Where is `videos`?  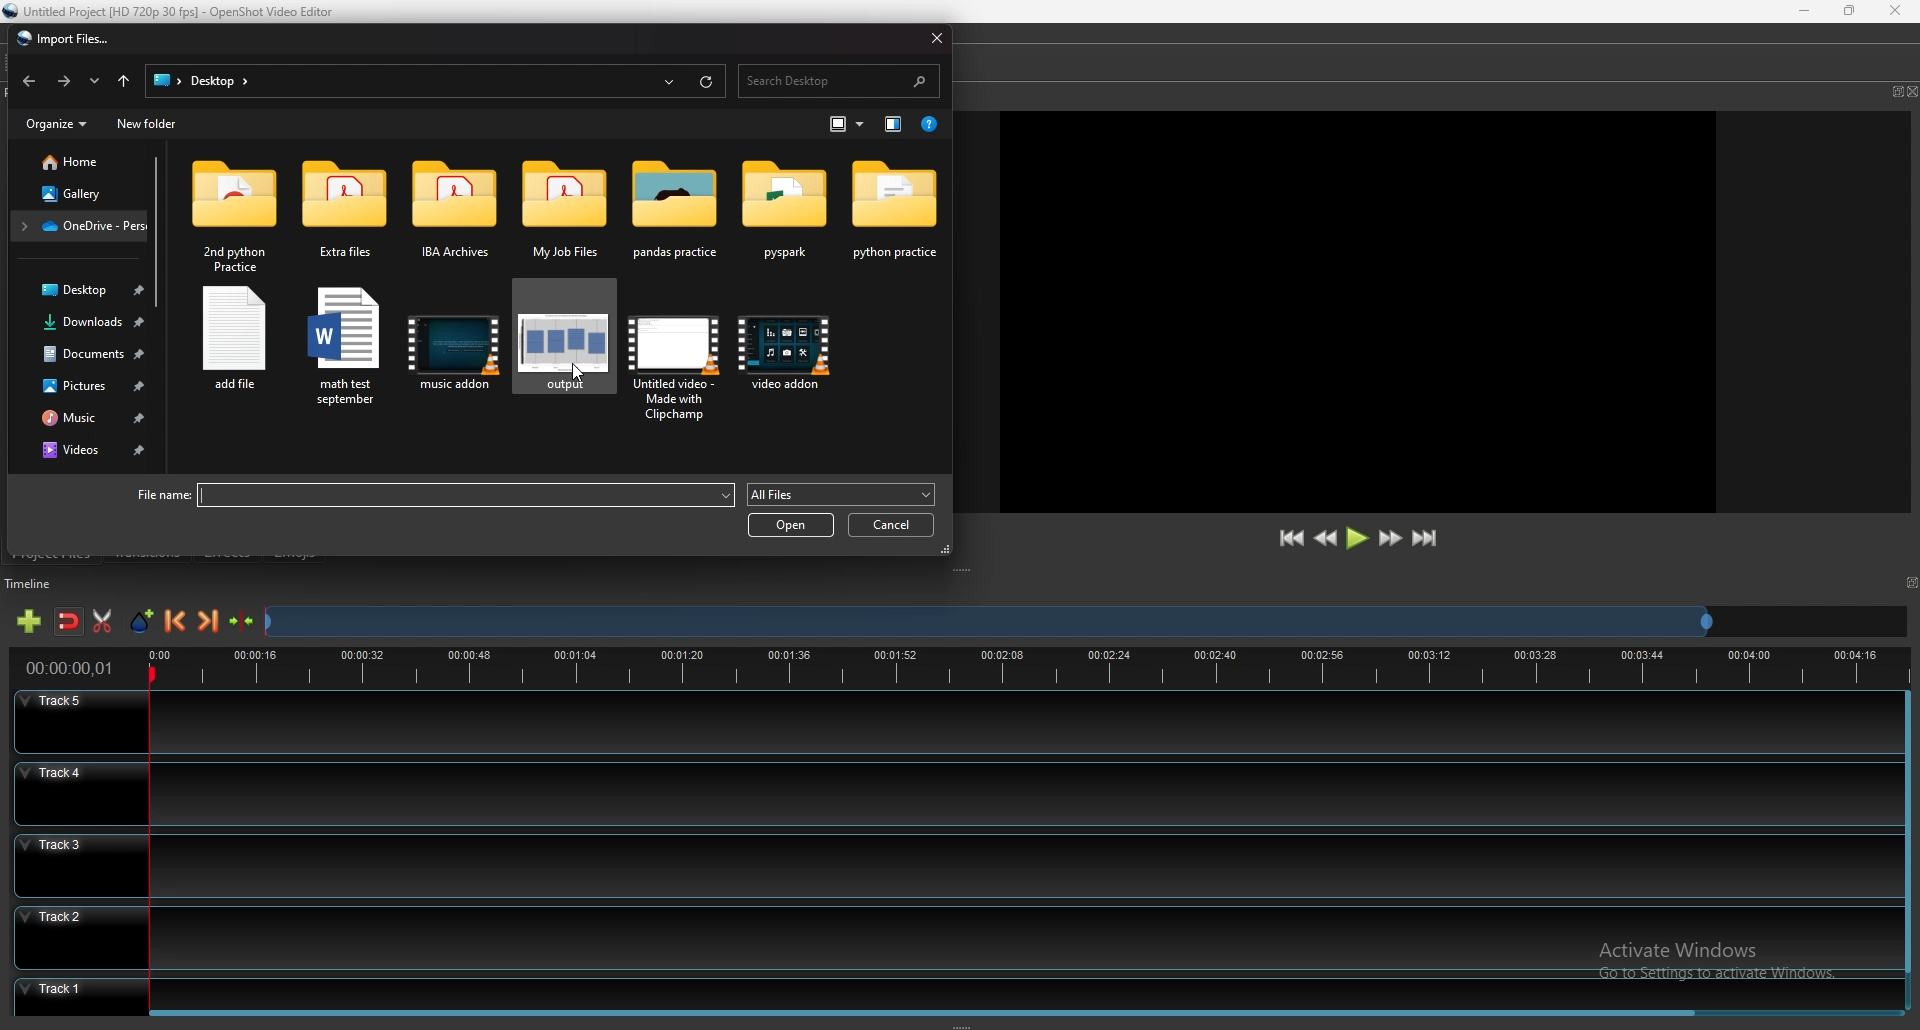
videos is located at coordinates (88, 451).